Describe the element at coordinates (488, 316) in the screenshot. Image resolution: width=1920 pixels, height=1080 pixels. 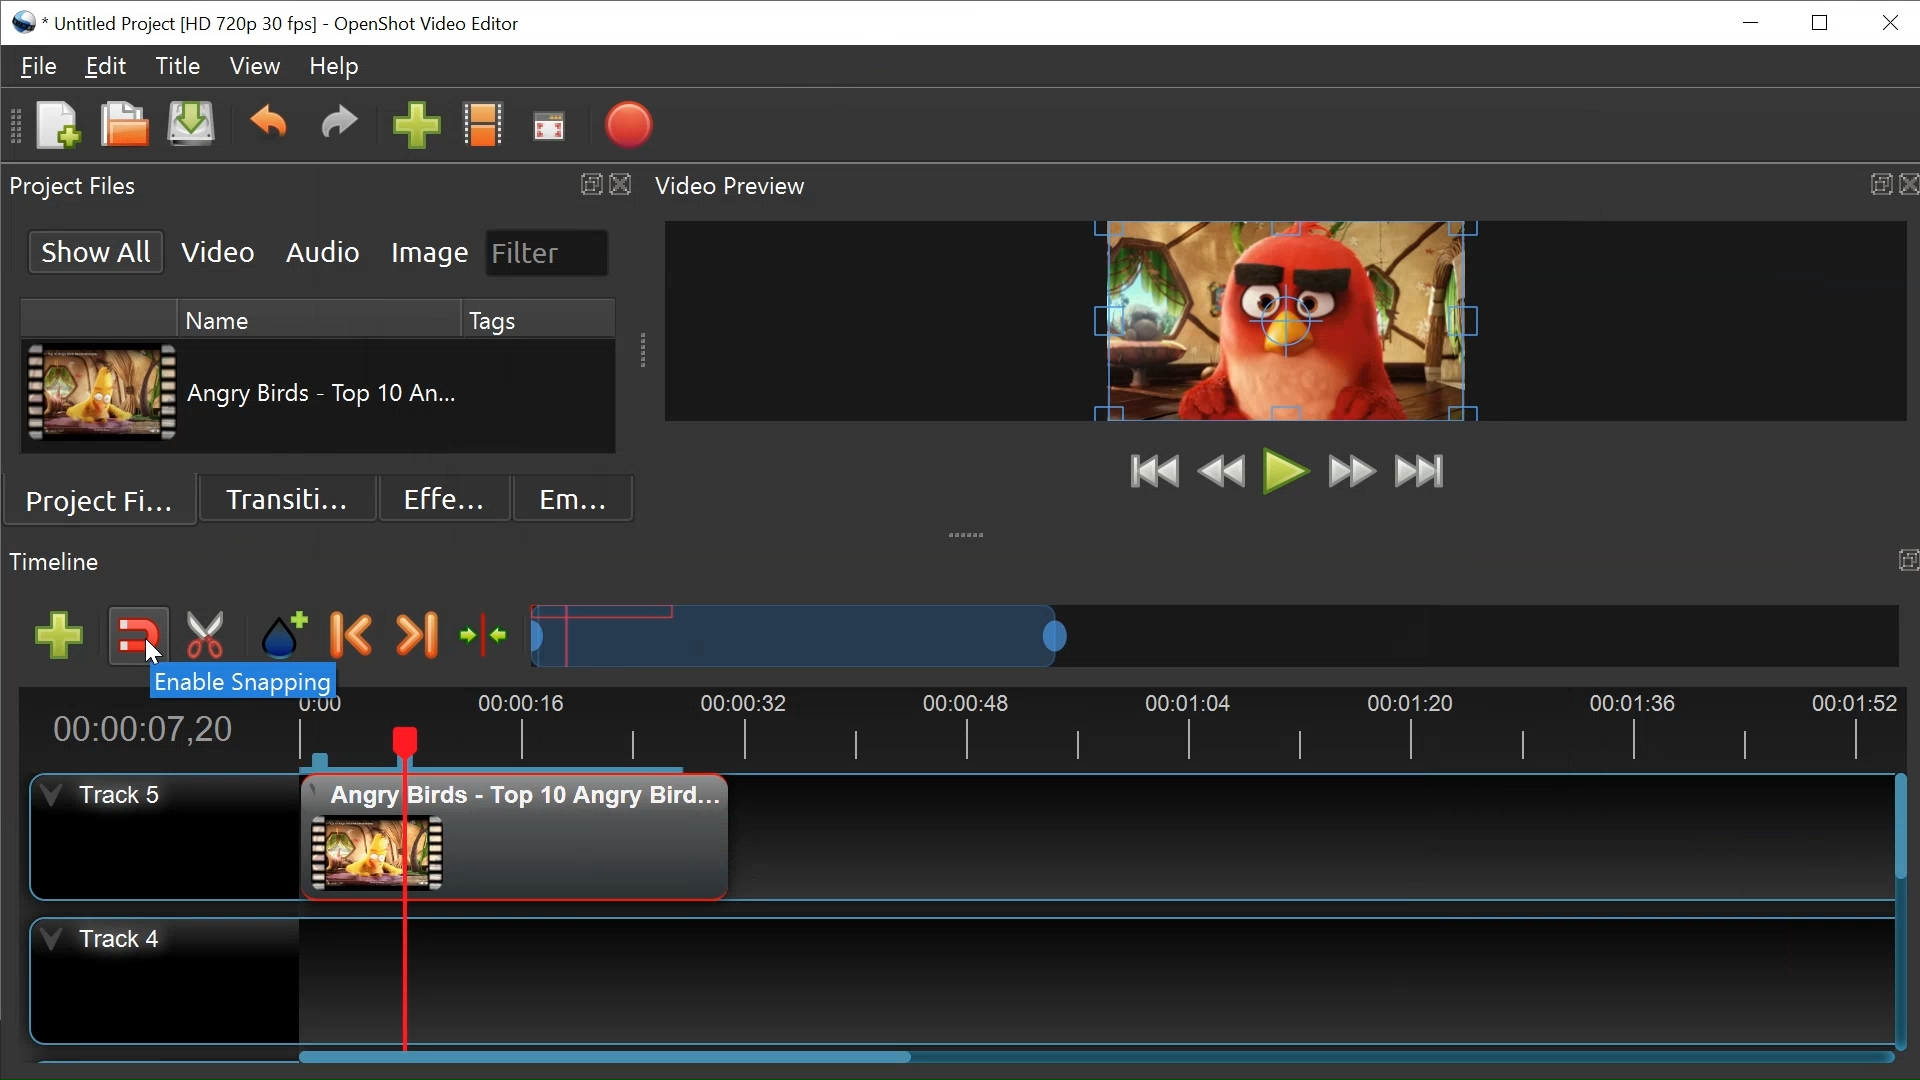
I see `Tags` at that location.